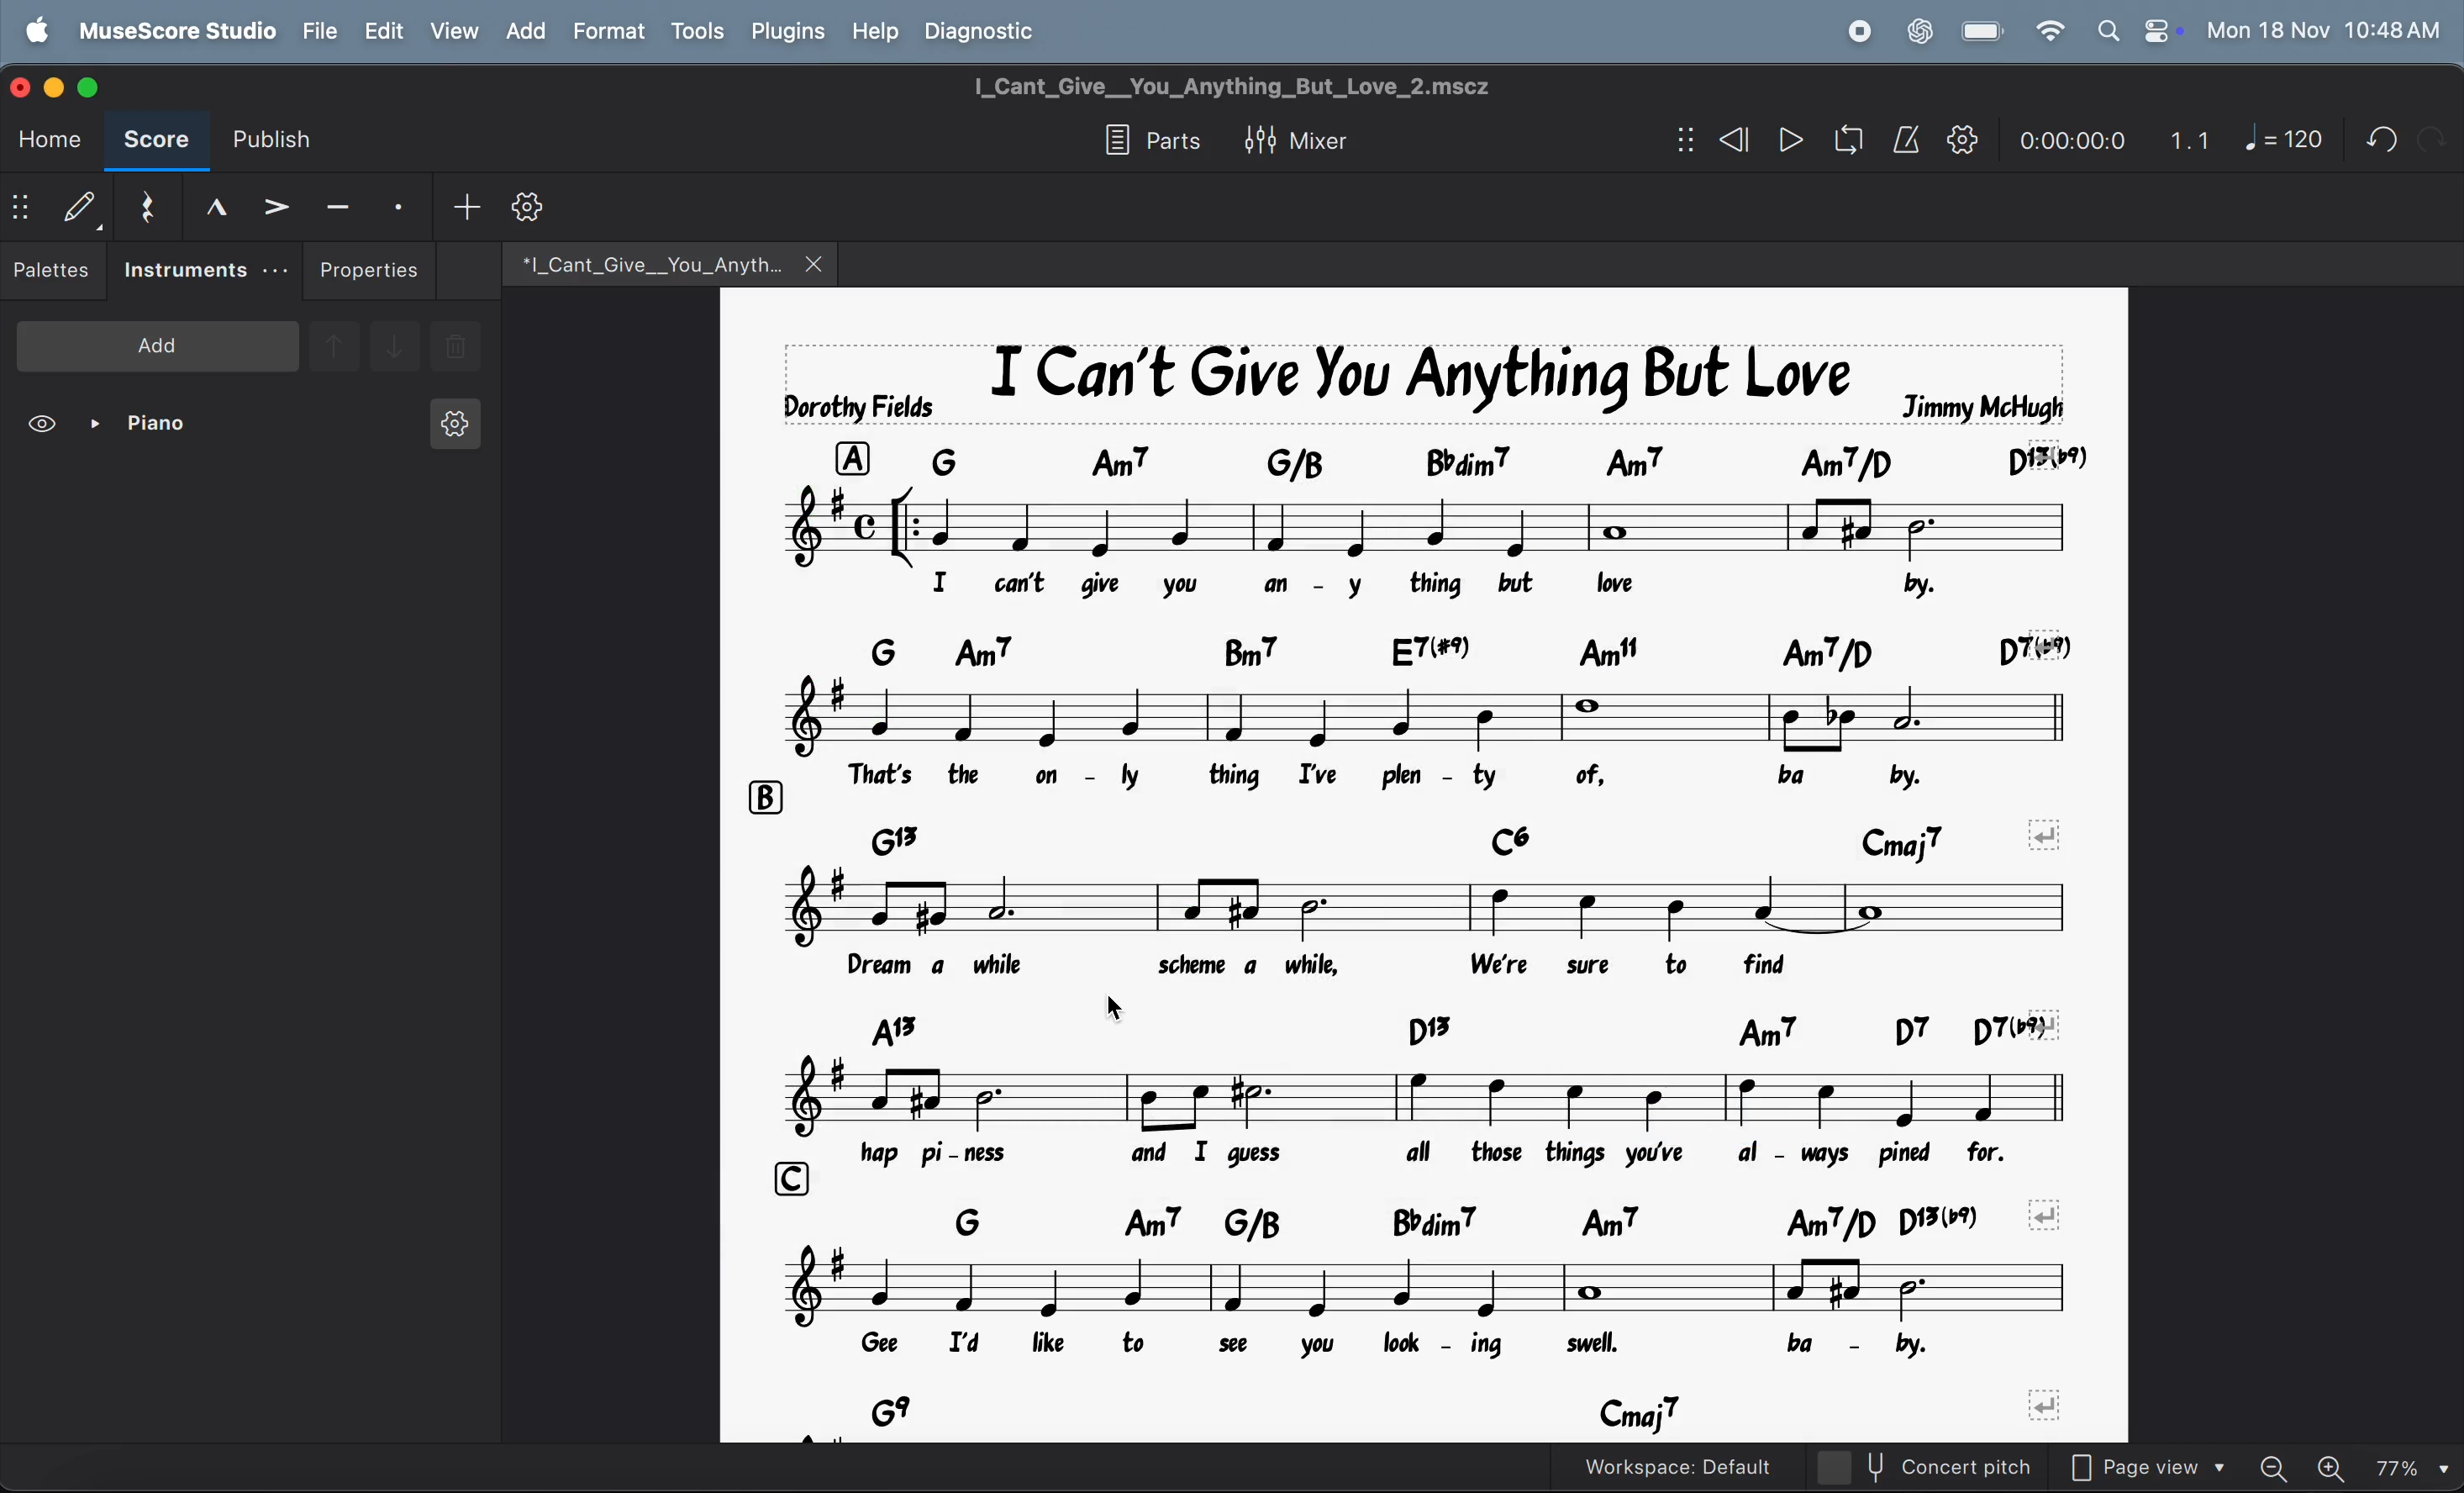 The height and width of the screenshot is (1493, 2464). What do you see at coordinates (1962, 139) in the screenshot?
I see `playback setting` at bounding box center [1962, 139].